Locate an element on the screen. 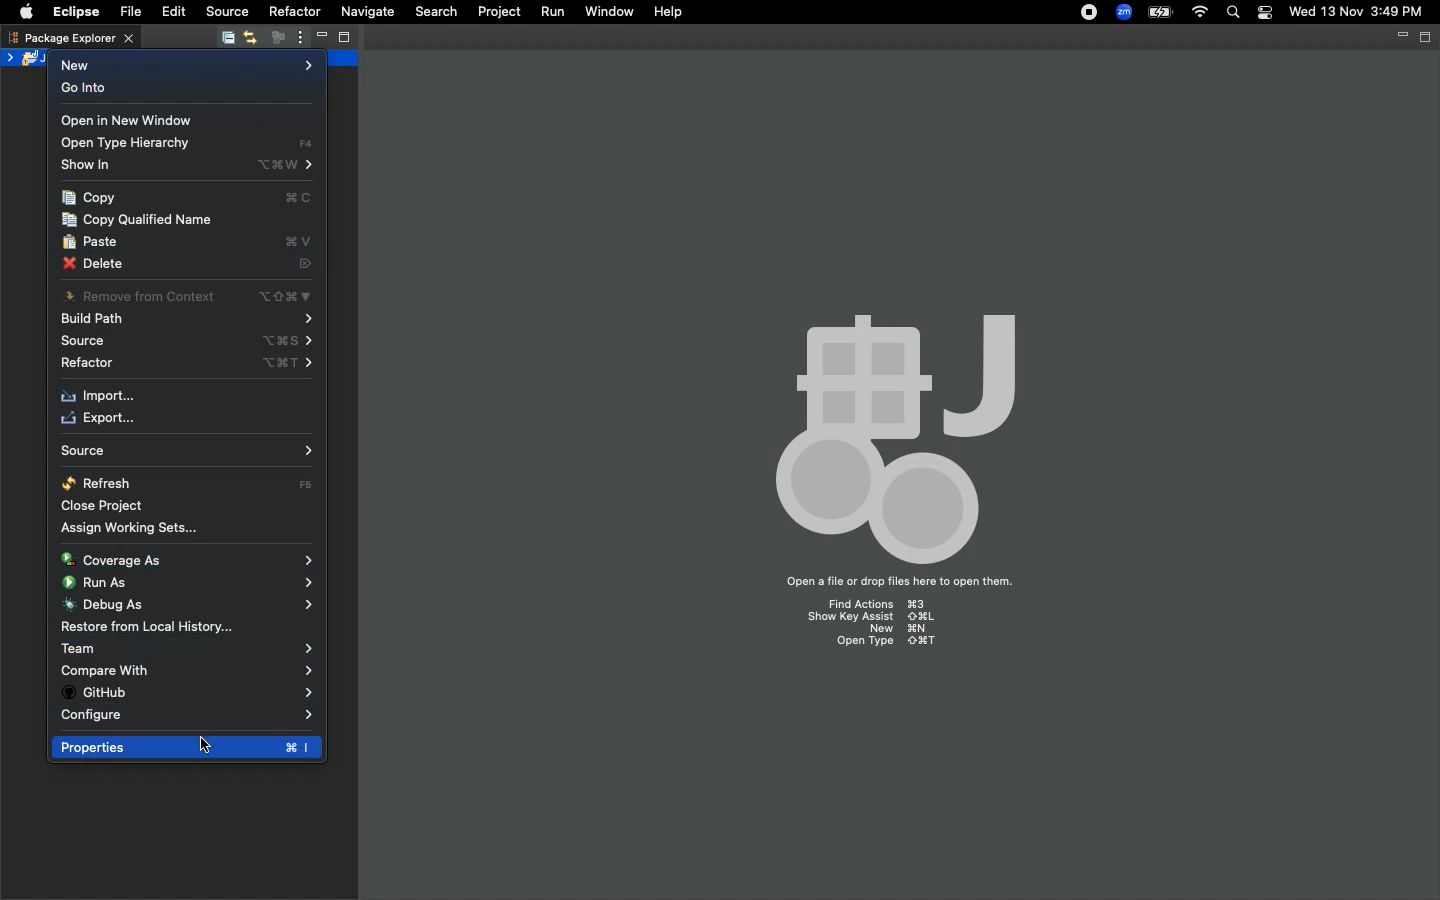  Delete is located at coordinates (189, 265).